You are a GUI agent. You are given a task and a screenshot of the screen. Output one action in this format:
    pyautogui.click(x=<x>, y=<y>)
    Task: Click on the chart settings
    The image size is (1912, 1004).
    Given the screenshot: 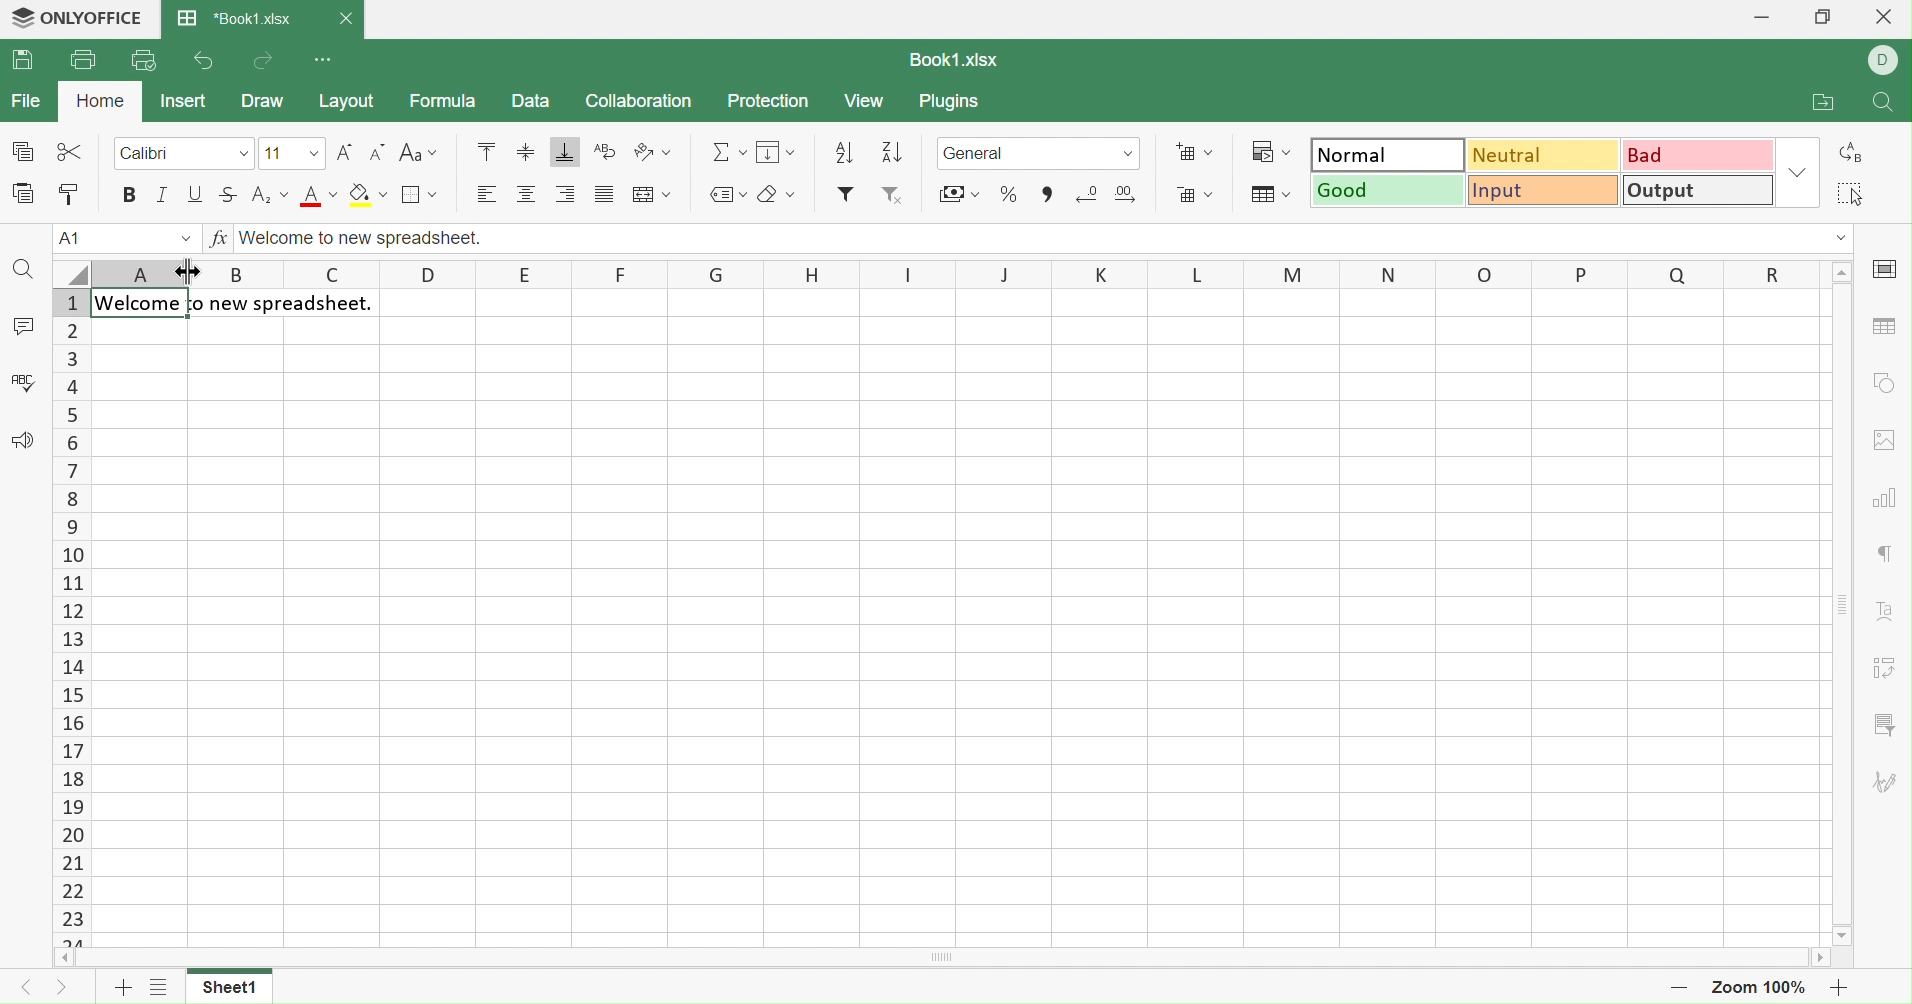 What is the action you would take?
    pyautogui.click(x=1885, y=494)
    